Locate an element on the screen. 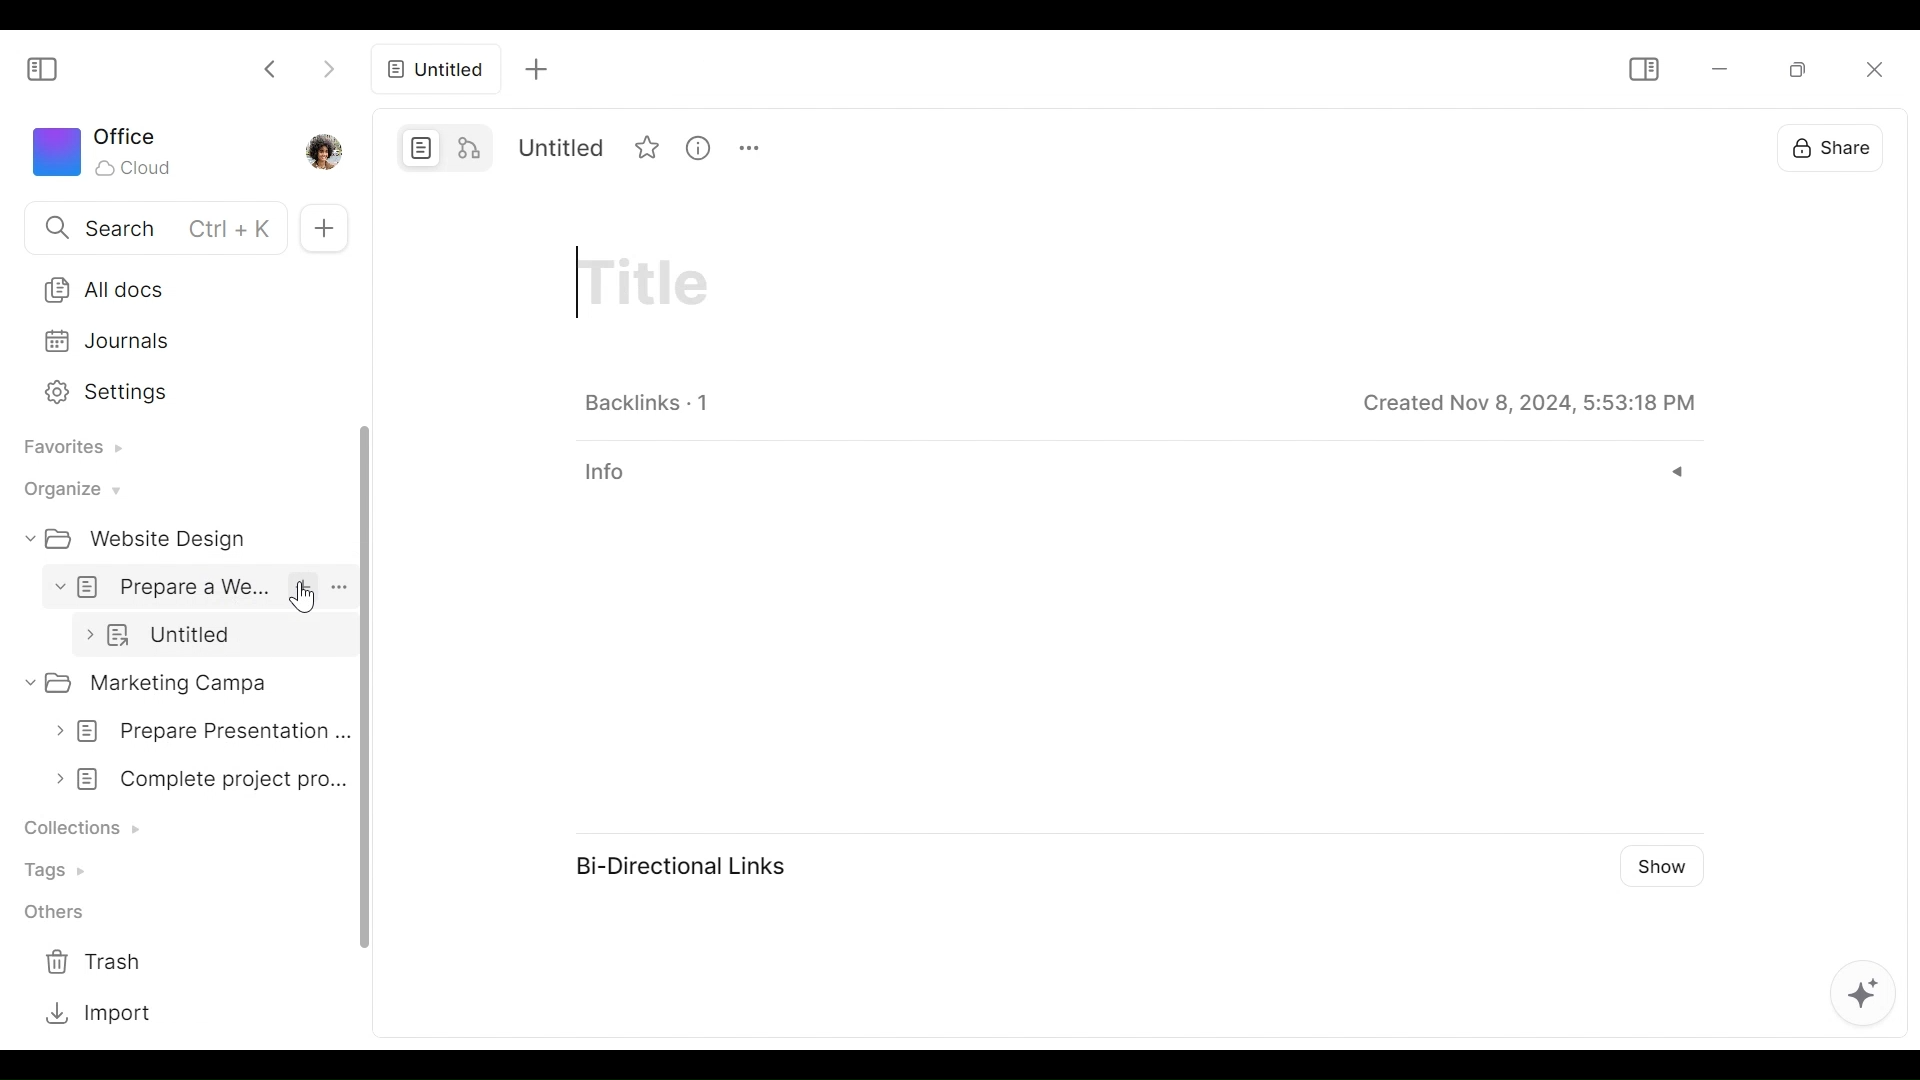 Image resolution: width=1920 pixels, height=1080 pixels. Favorites is located at coordinates (67, 451).